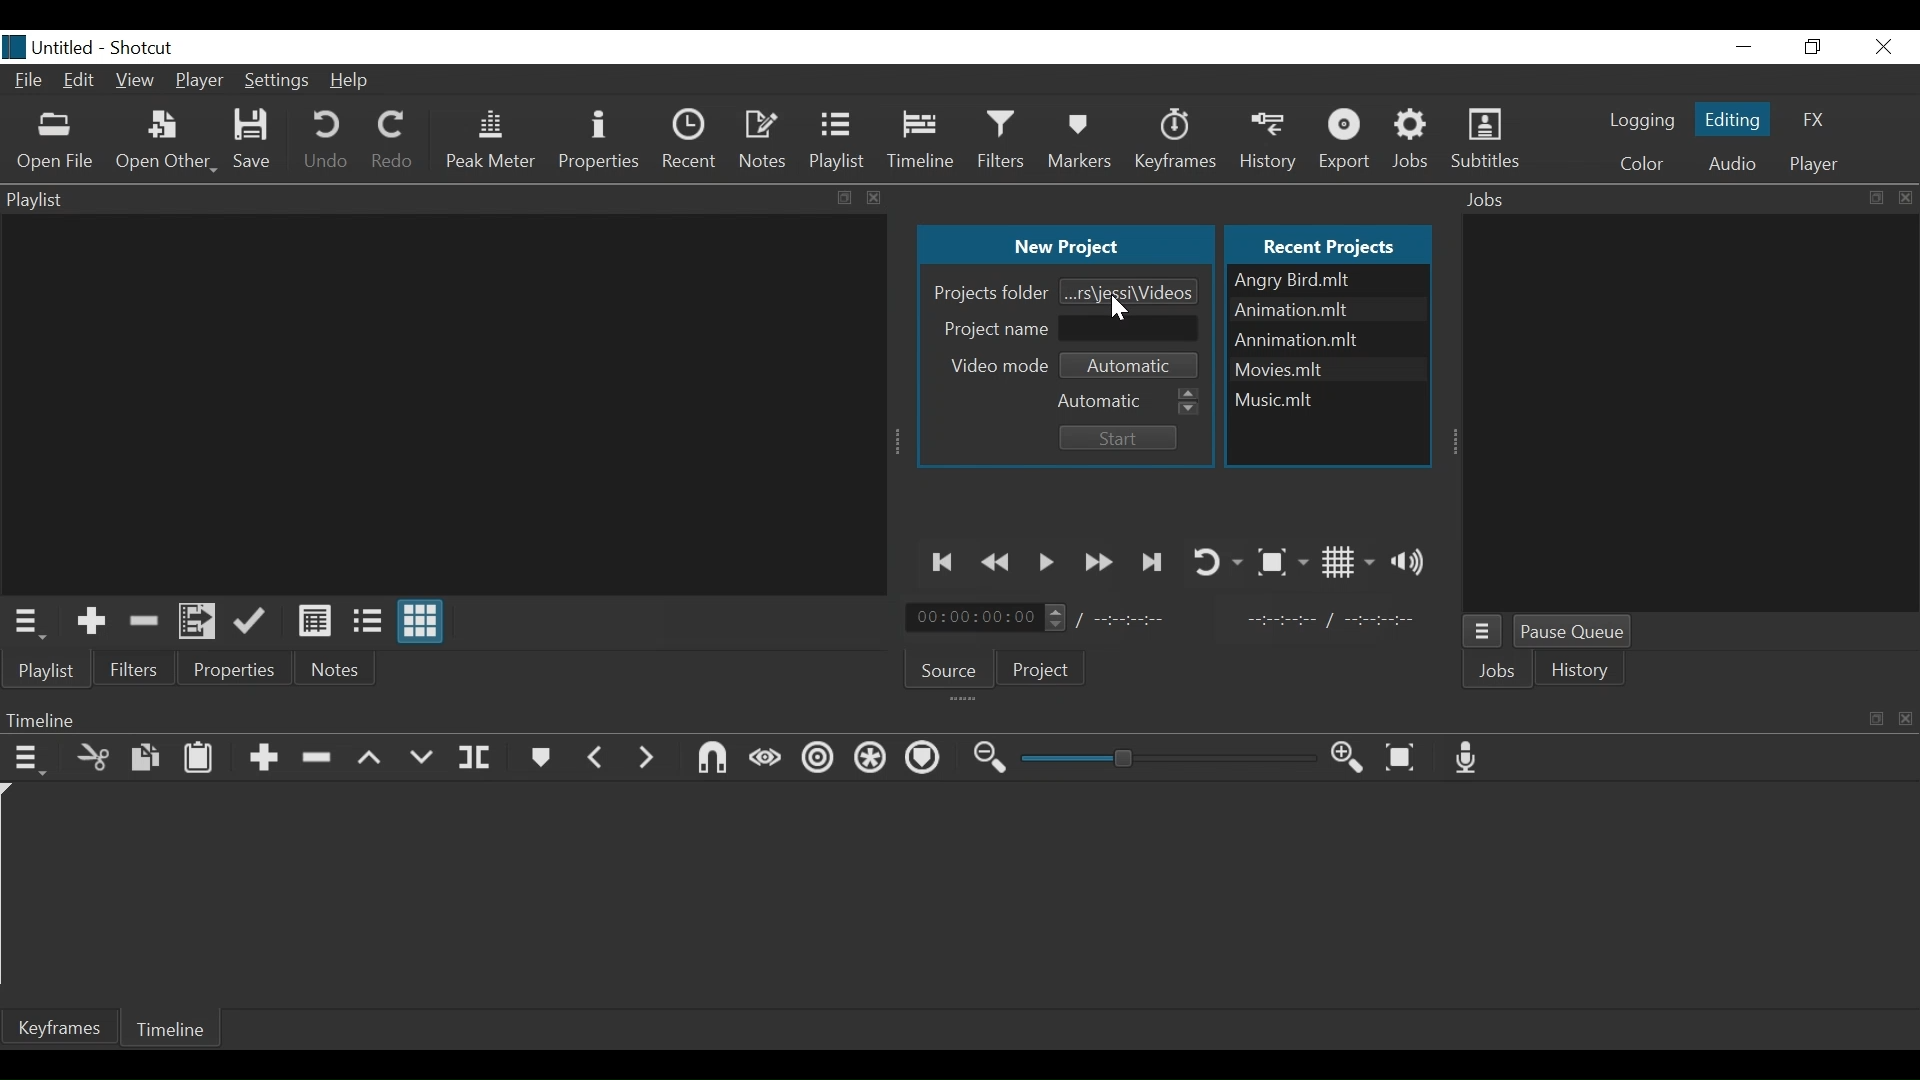 This screenshot has width=1920, height=1080. I want to click on Automatic, so click(1129, 398).